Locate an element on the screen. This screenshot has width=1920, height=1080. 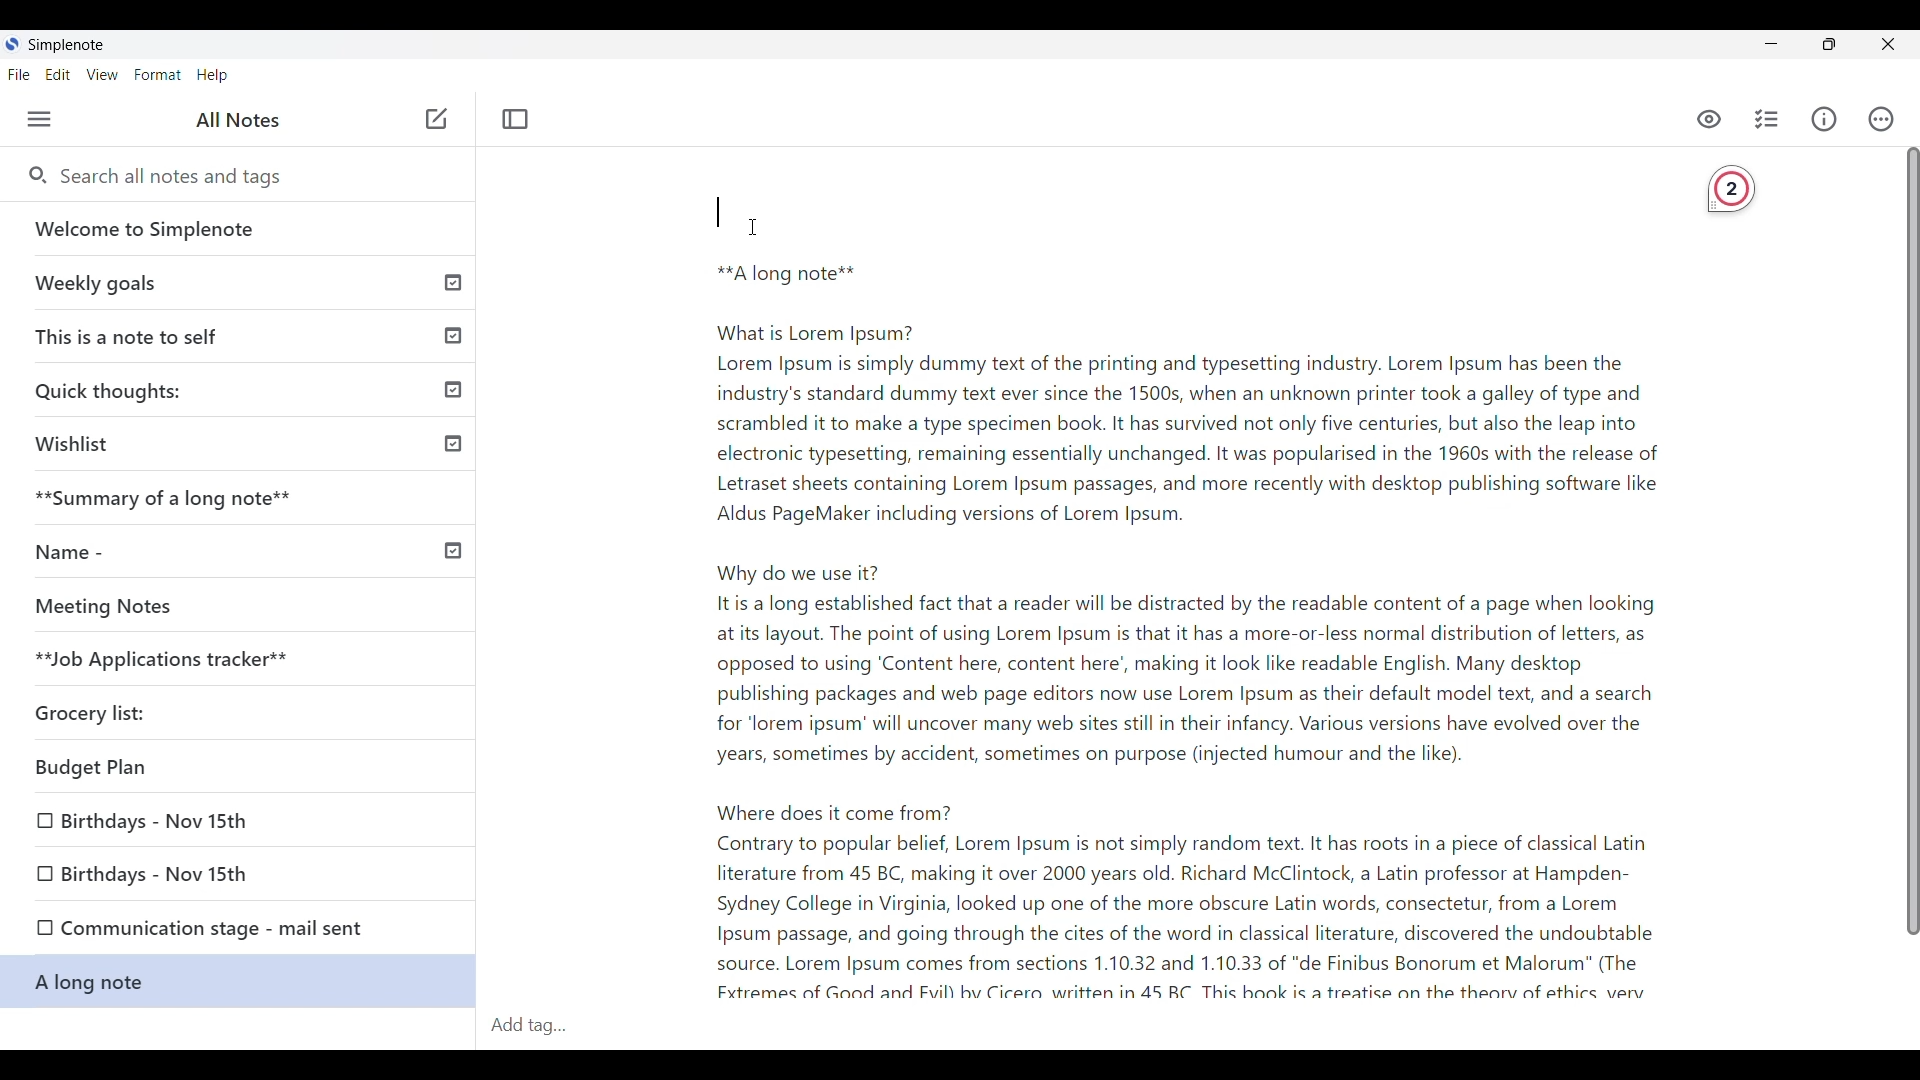
Info is located at coordinates (1824, 119).